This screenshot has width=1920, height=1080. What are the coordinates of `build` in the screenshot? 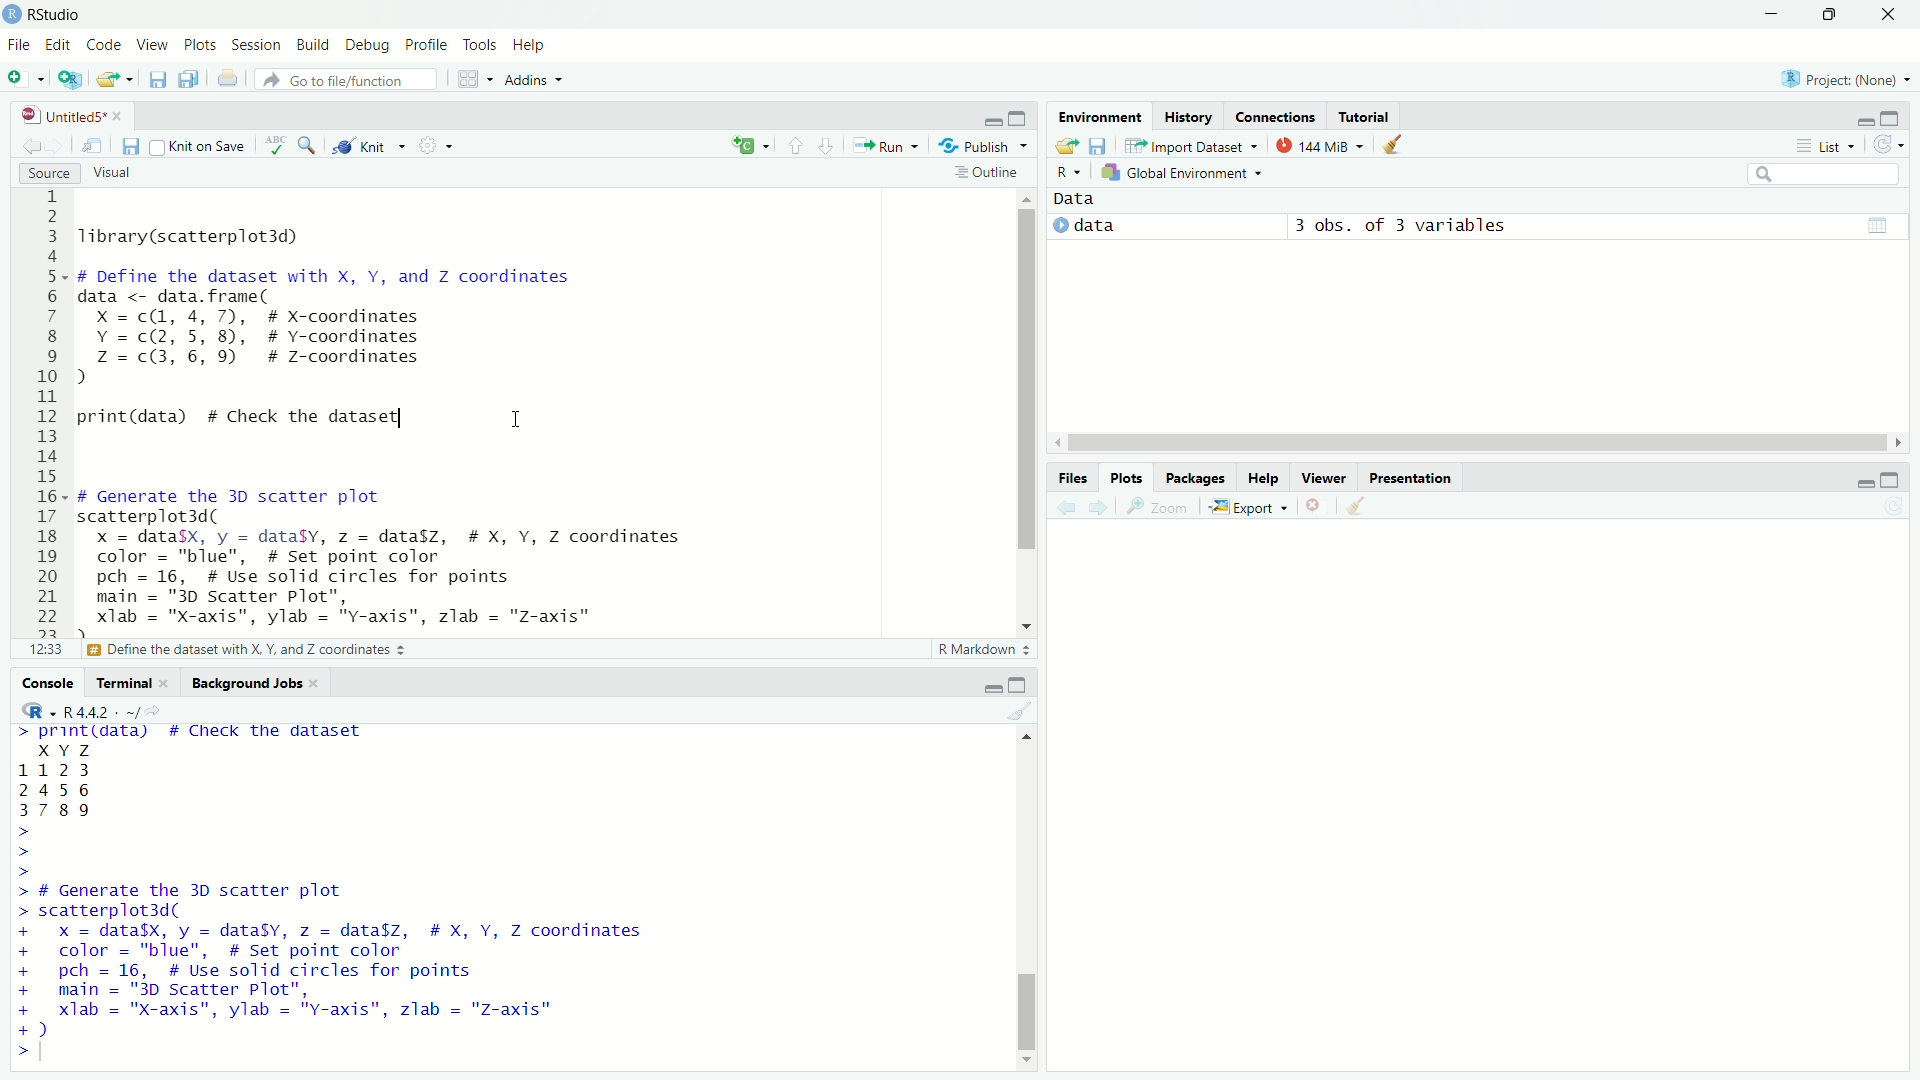 It's located at (316, 46).